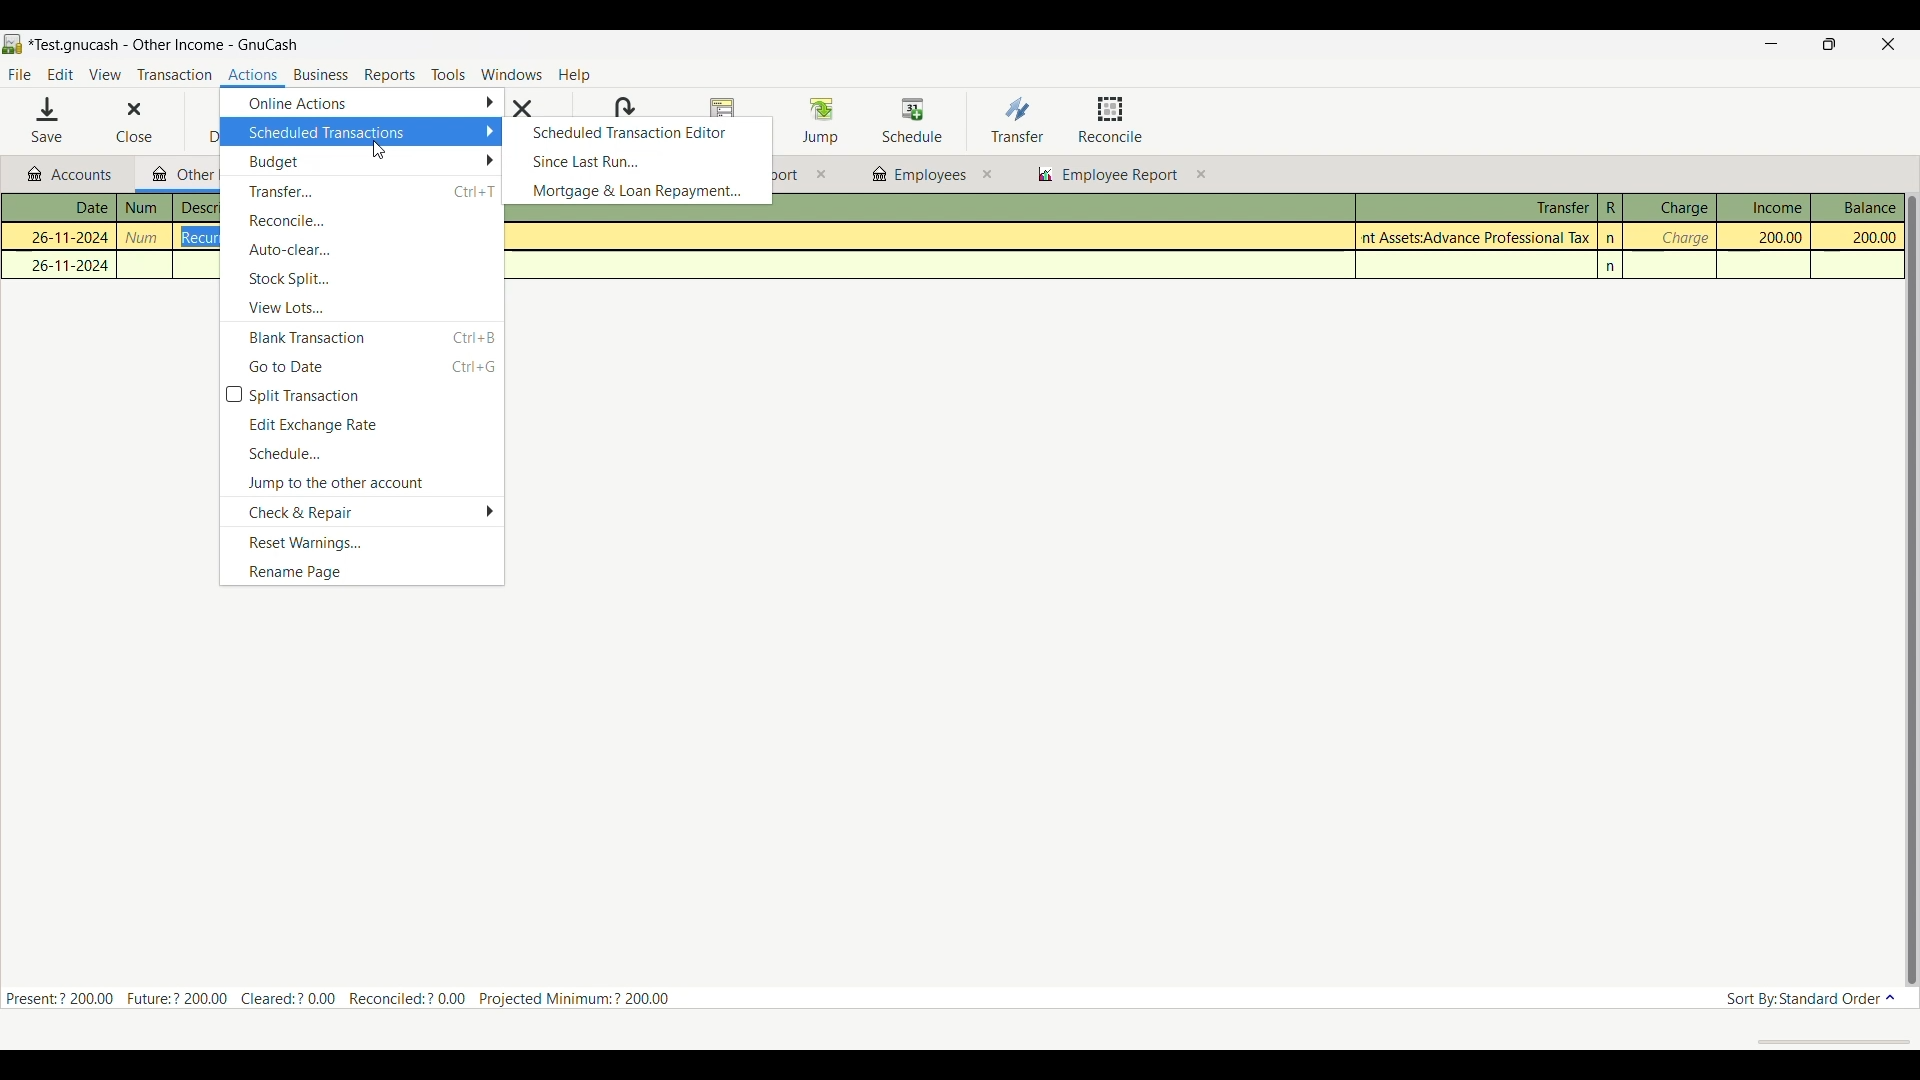 The width and height of the screenshot is (1920, 1080). What do you see at coordinates (391, 75) in the screenshot?
I see `Reports menu` at bounding box center [391, 75].